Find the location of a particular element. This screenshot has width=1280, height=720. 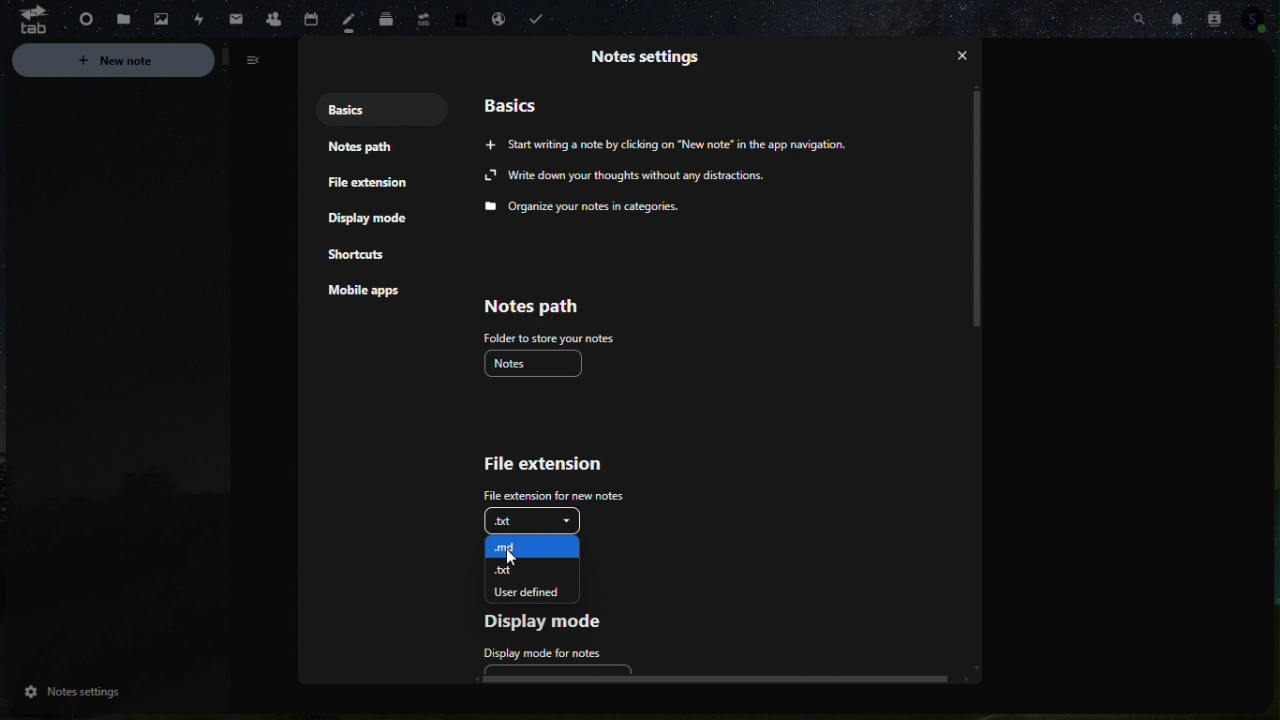

folder to store your notes is located at coordinates (549, 338).